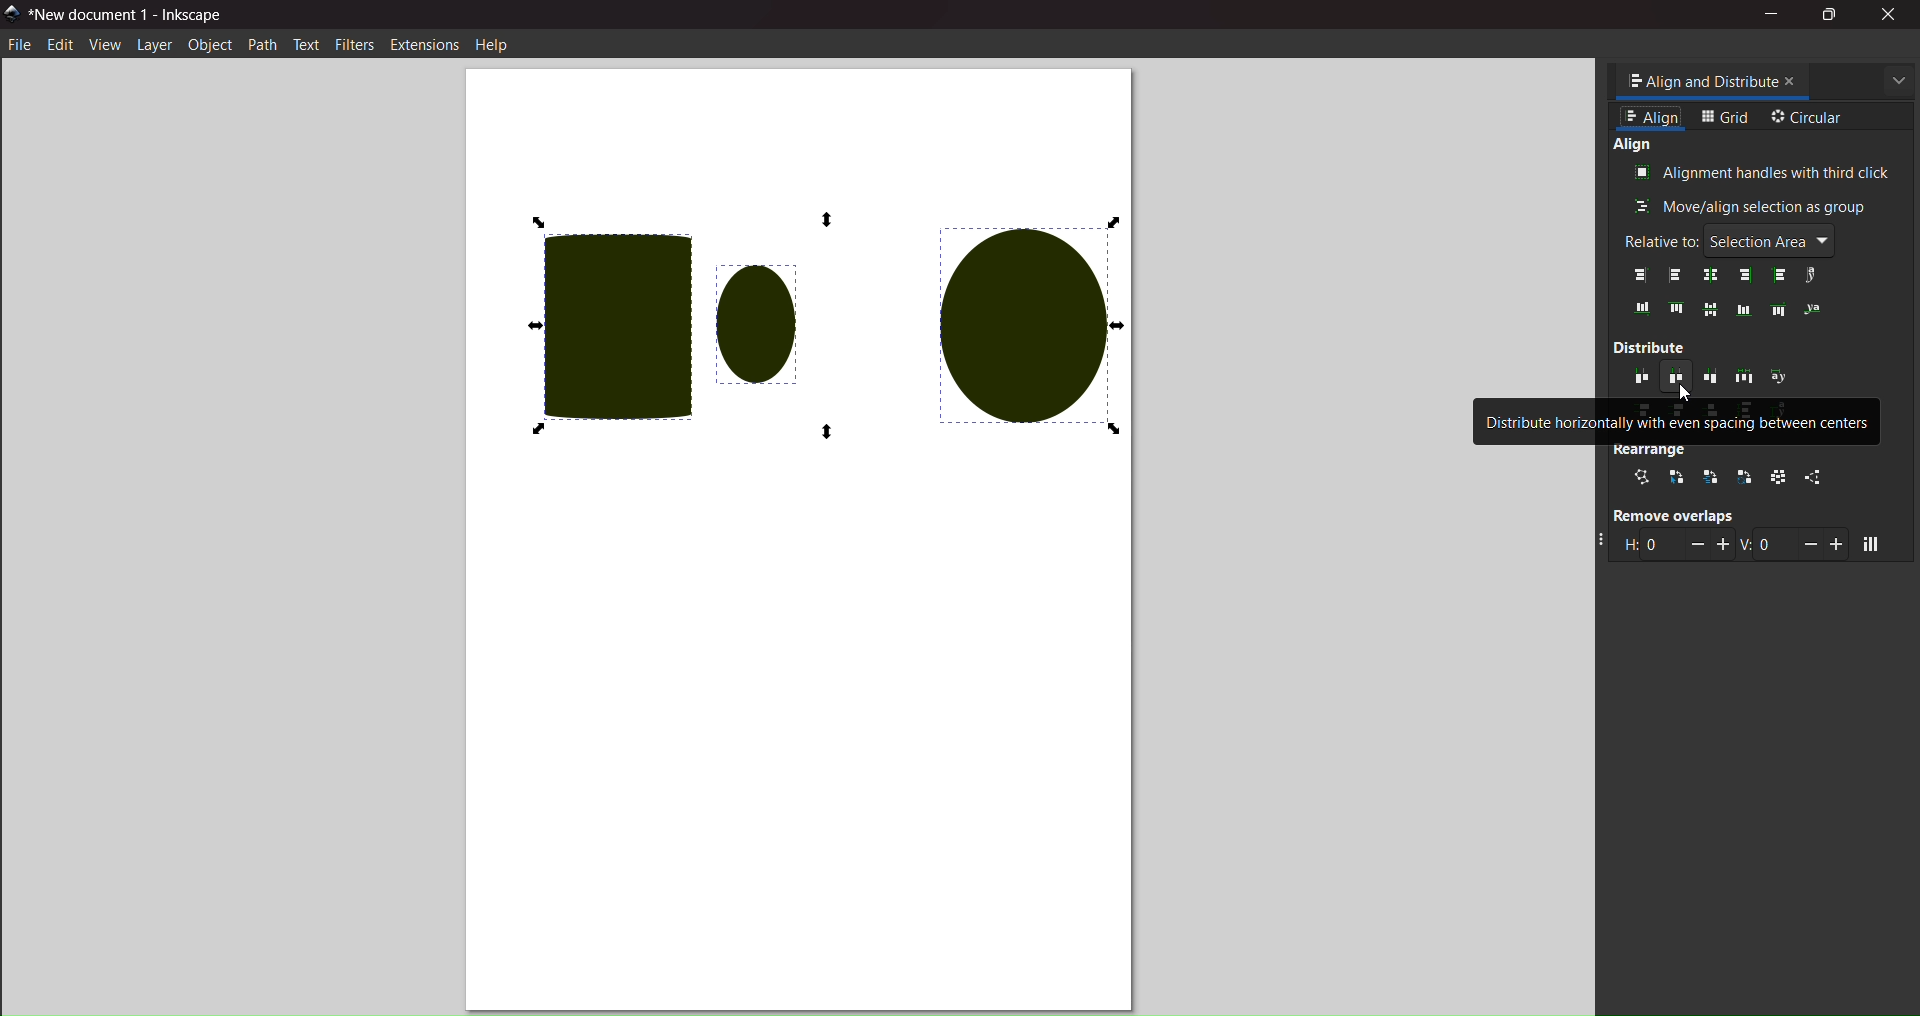 This screenshot has height=1016, width=1920. I want to click on text, so click(306, 45).